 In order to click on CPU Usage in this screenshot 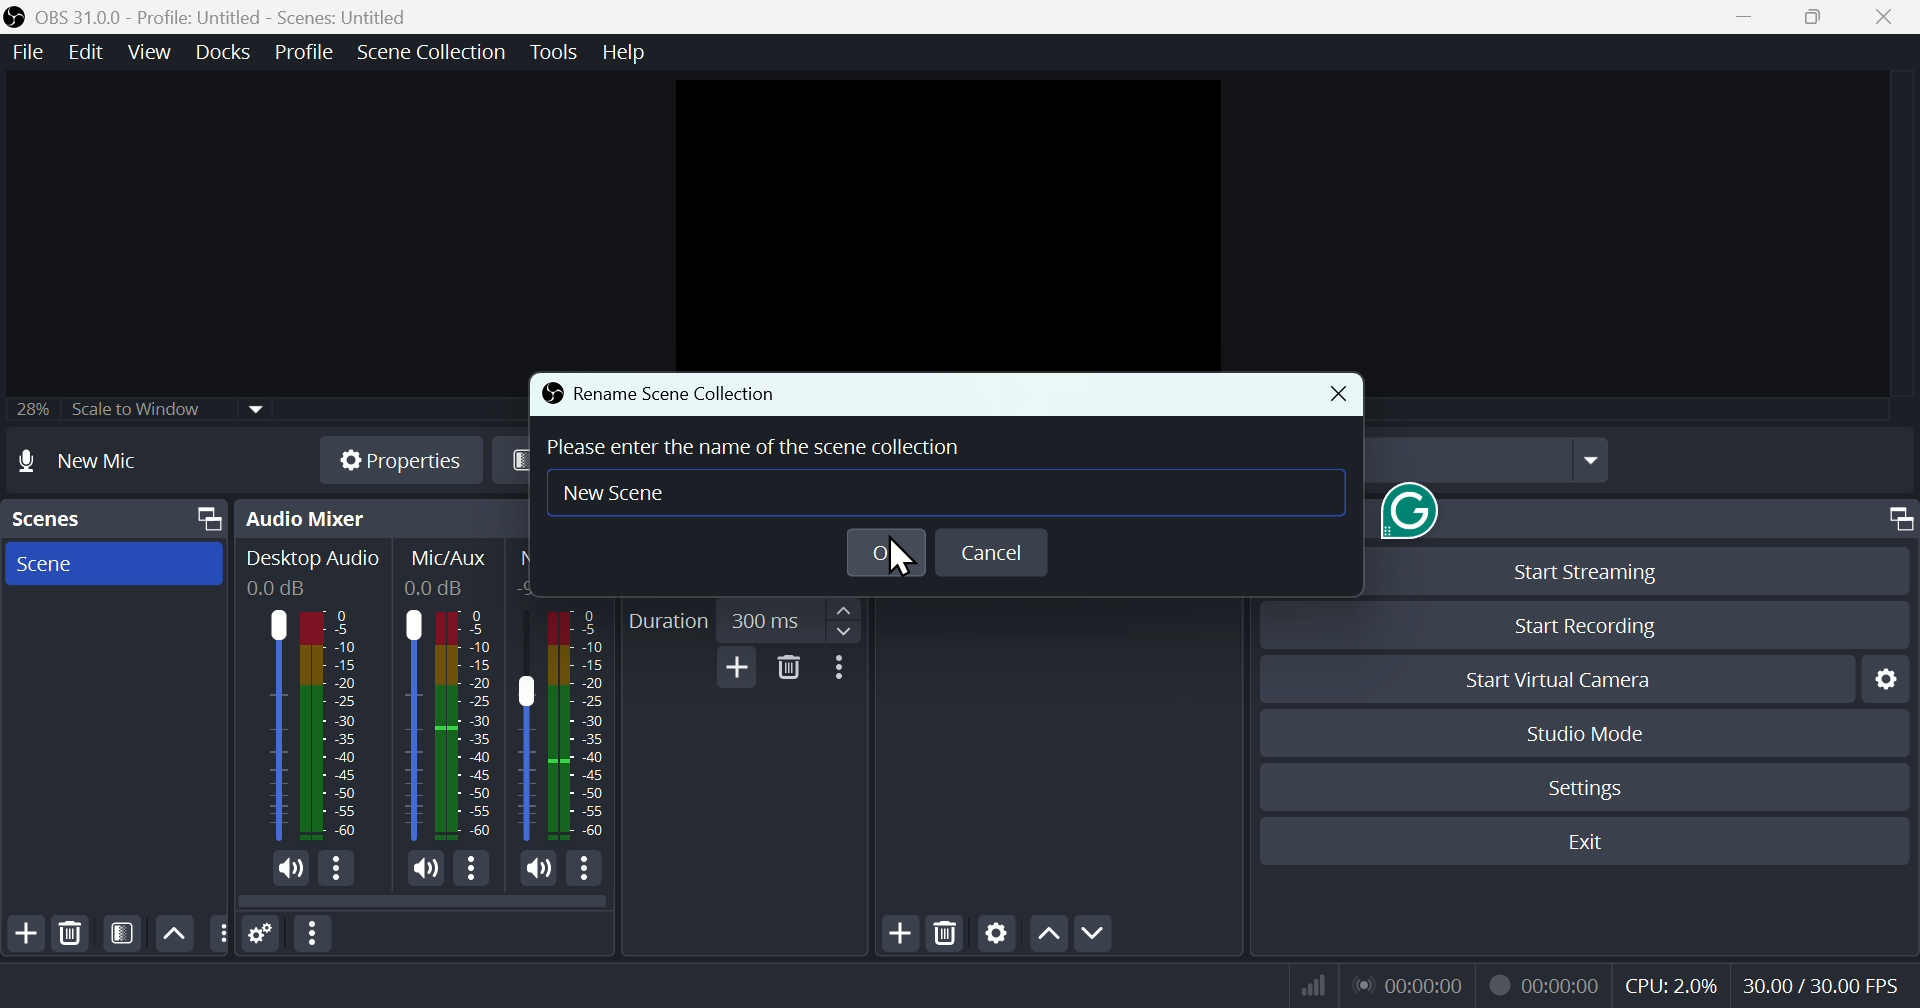, I will do `click(1674, 986)`.